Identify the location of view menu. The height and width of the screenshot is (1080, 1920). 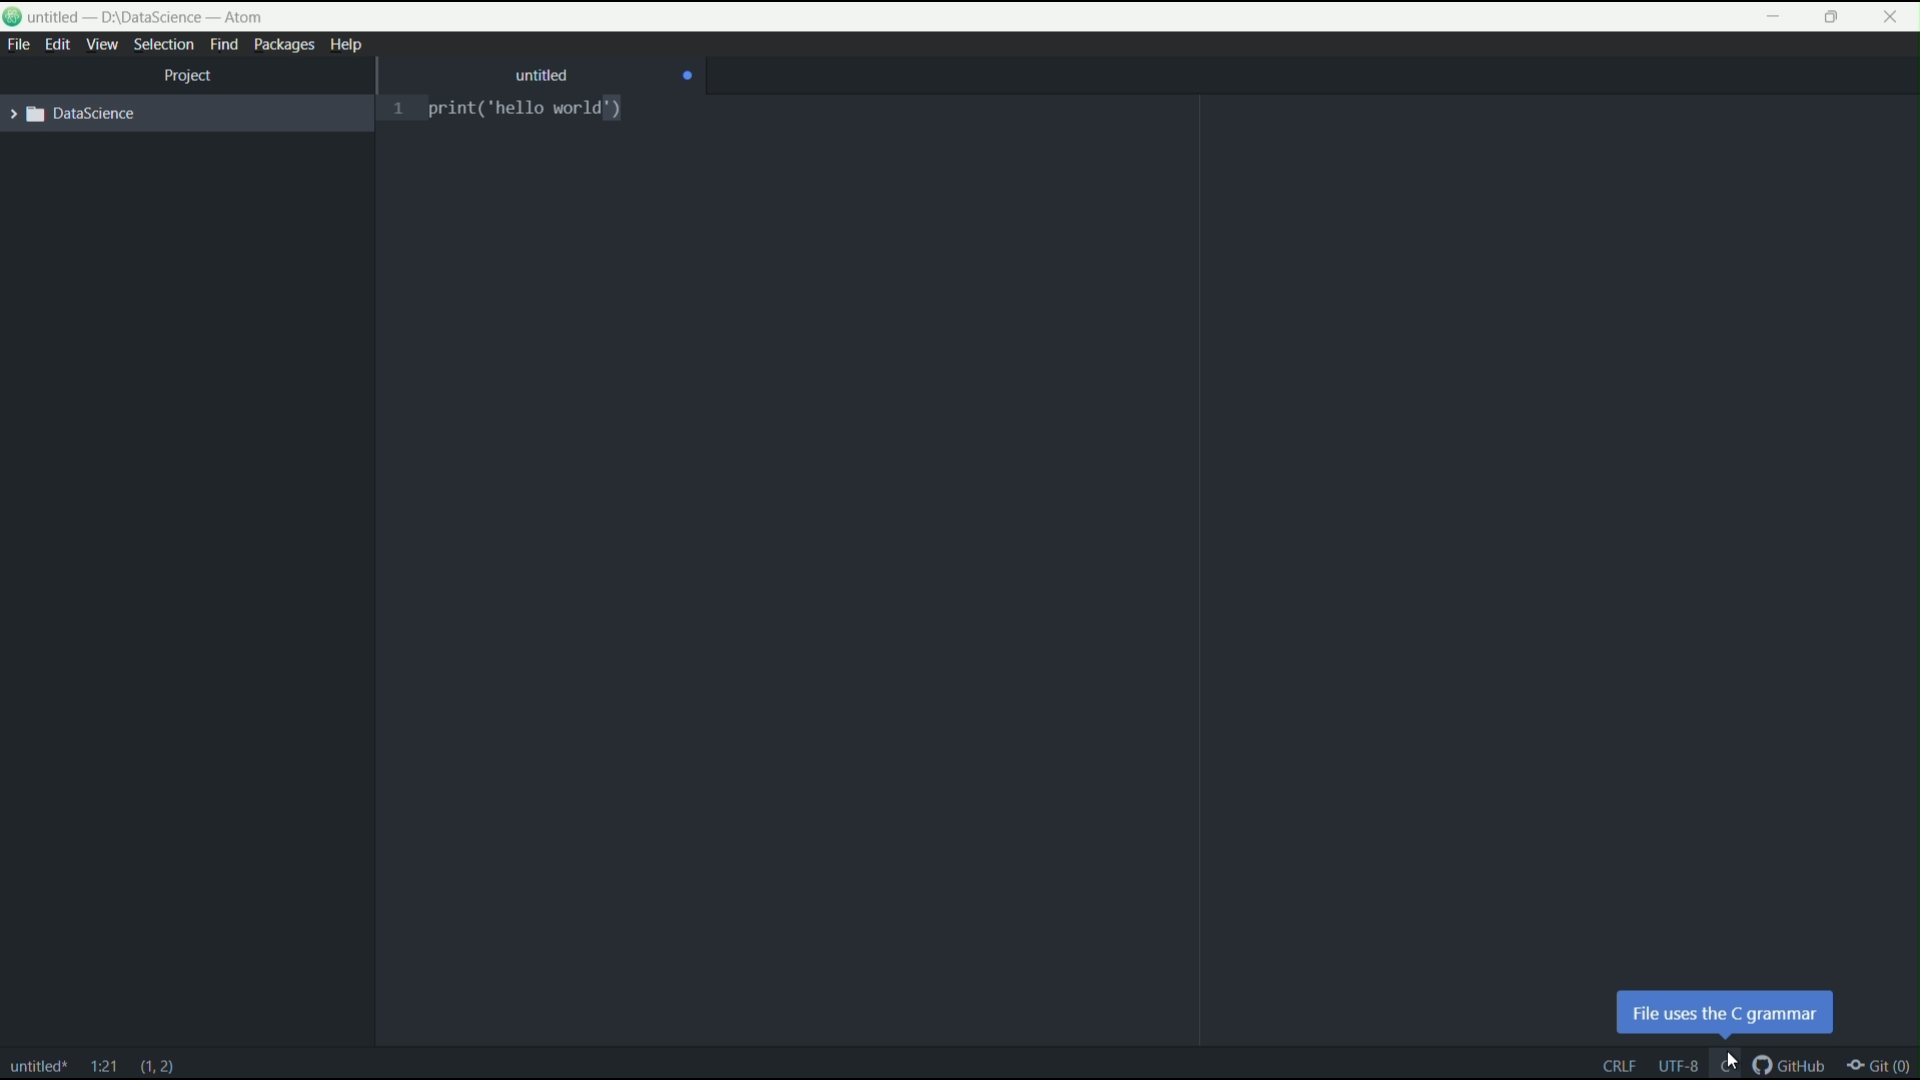
(101, 45).